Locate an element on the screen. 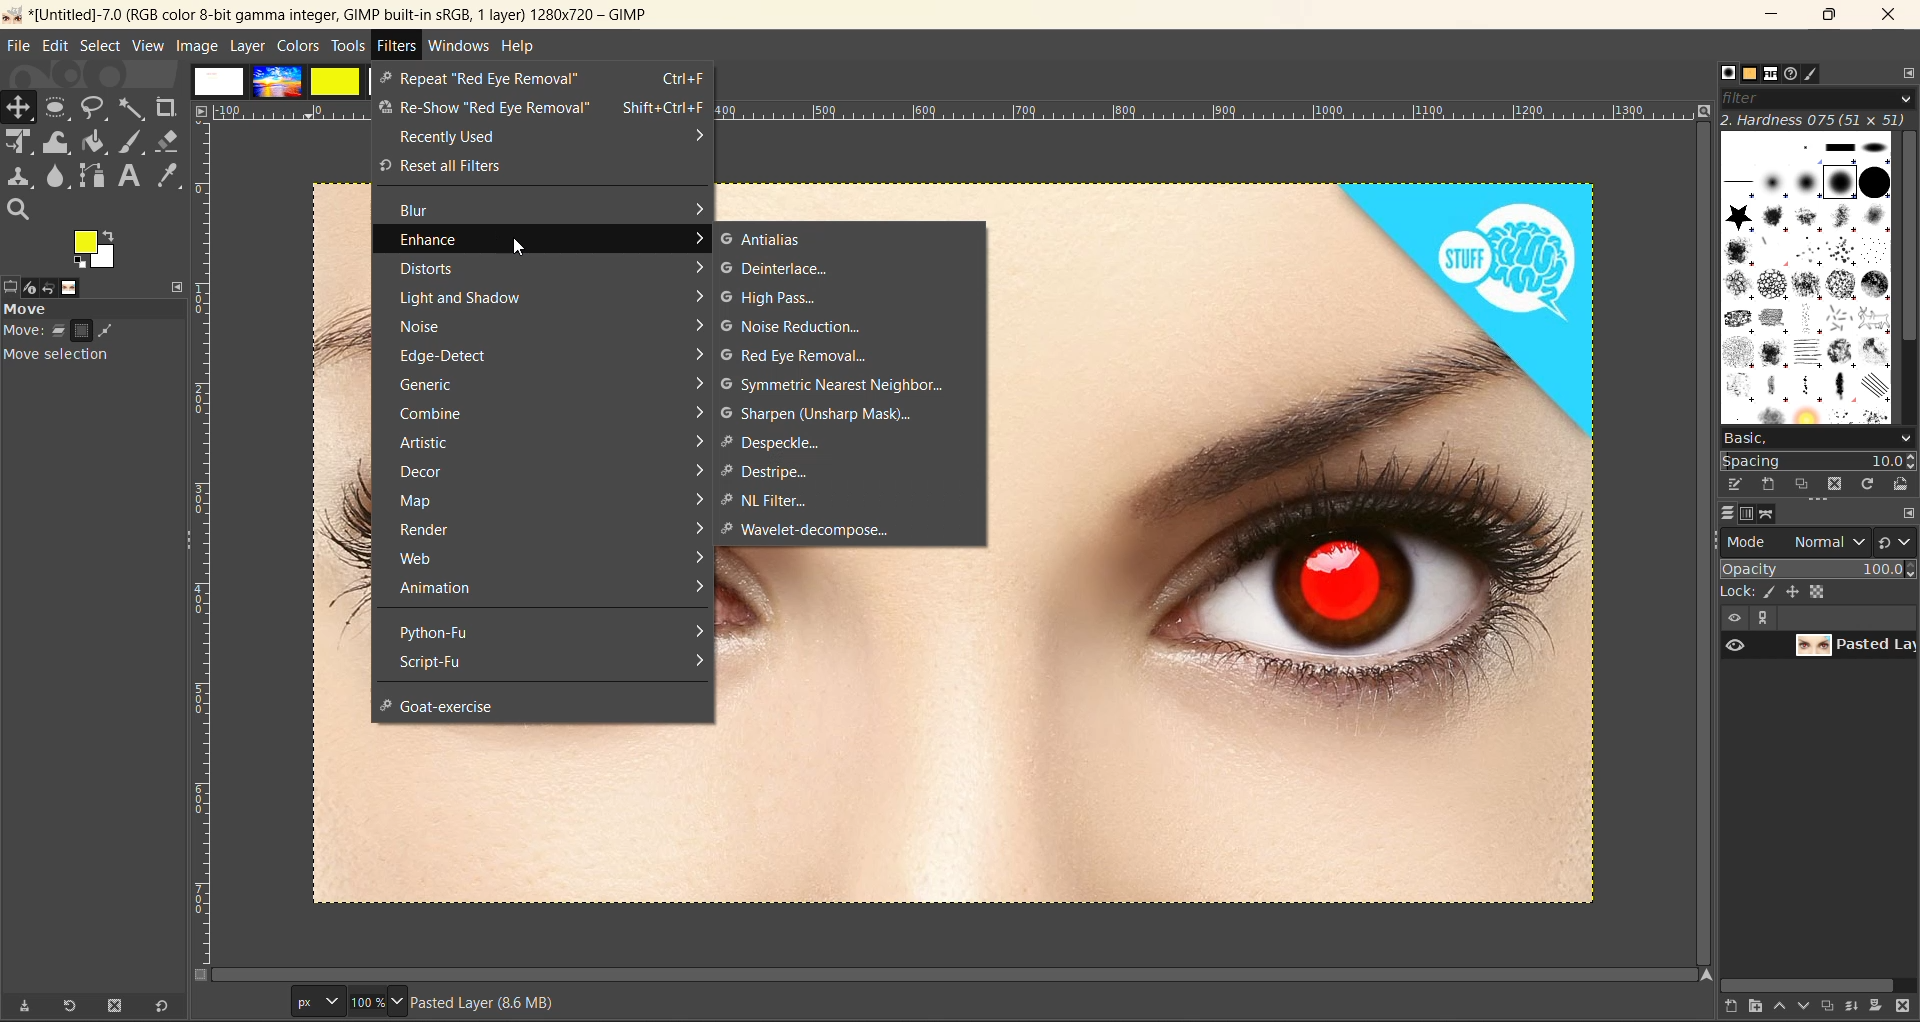  save tool preset is located at coordinates (24, 1008).